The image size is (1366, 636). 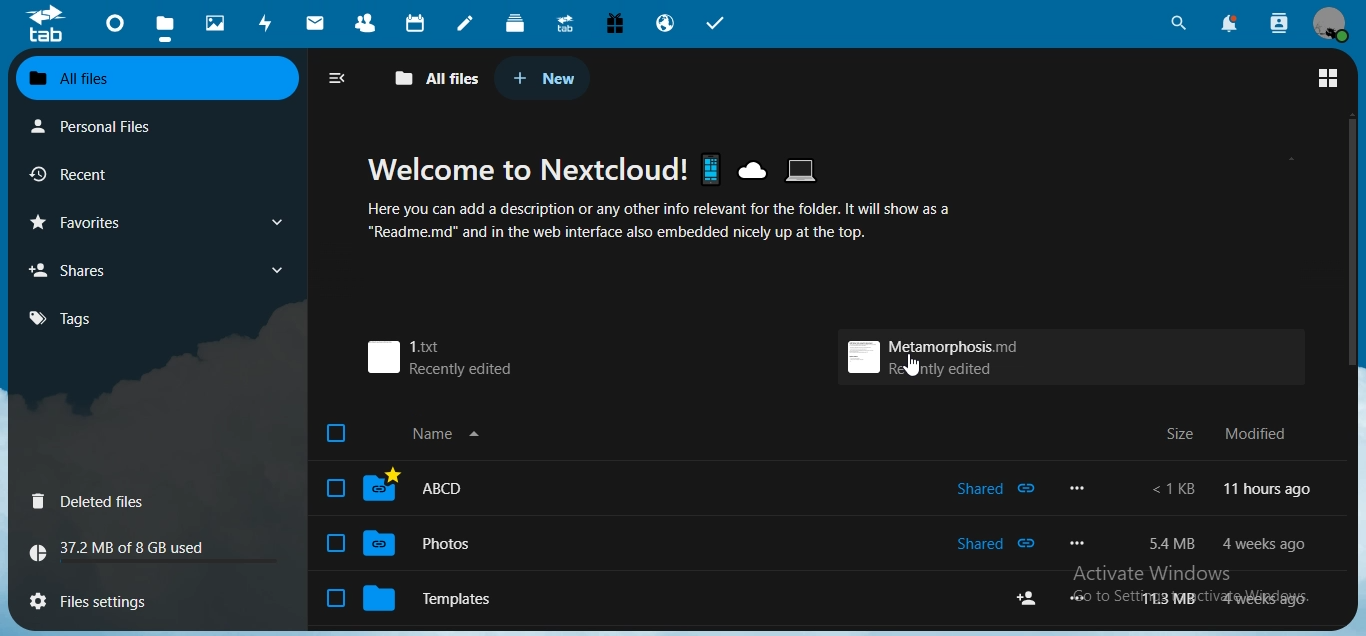 What do you see at coordinates (281, 223) in the screenshot?
I see `dropdown` at bounding box center [281, 223].